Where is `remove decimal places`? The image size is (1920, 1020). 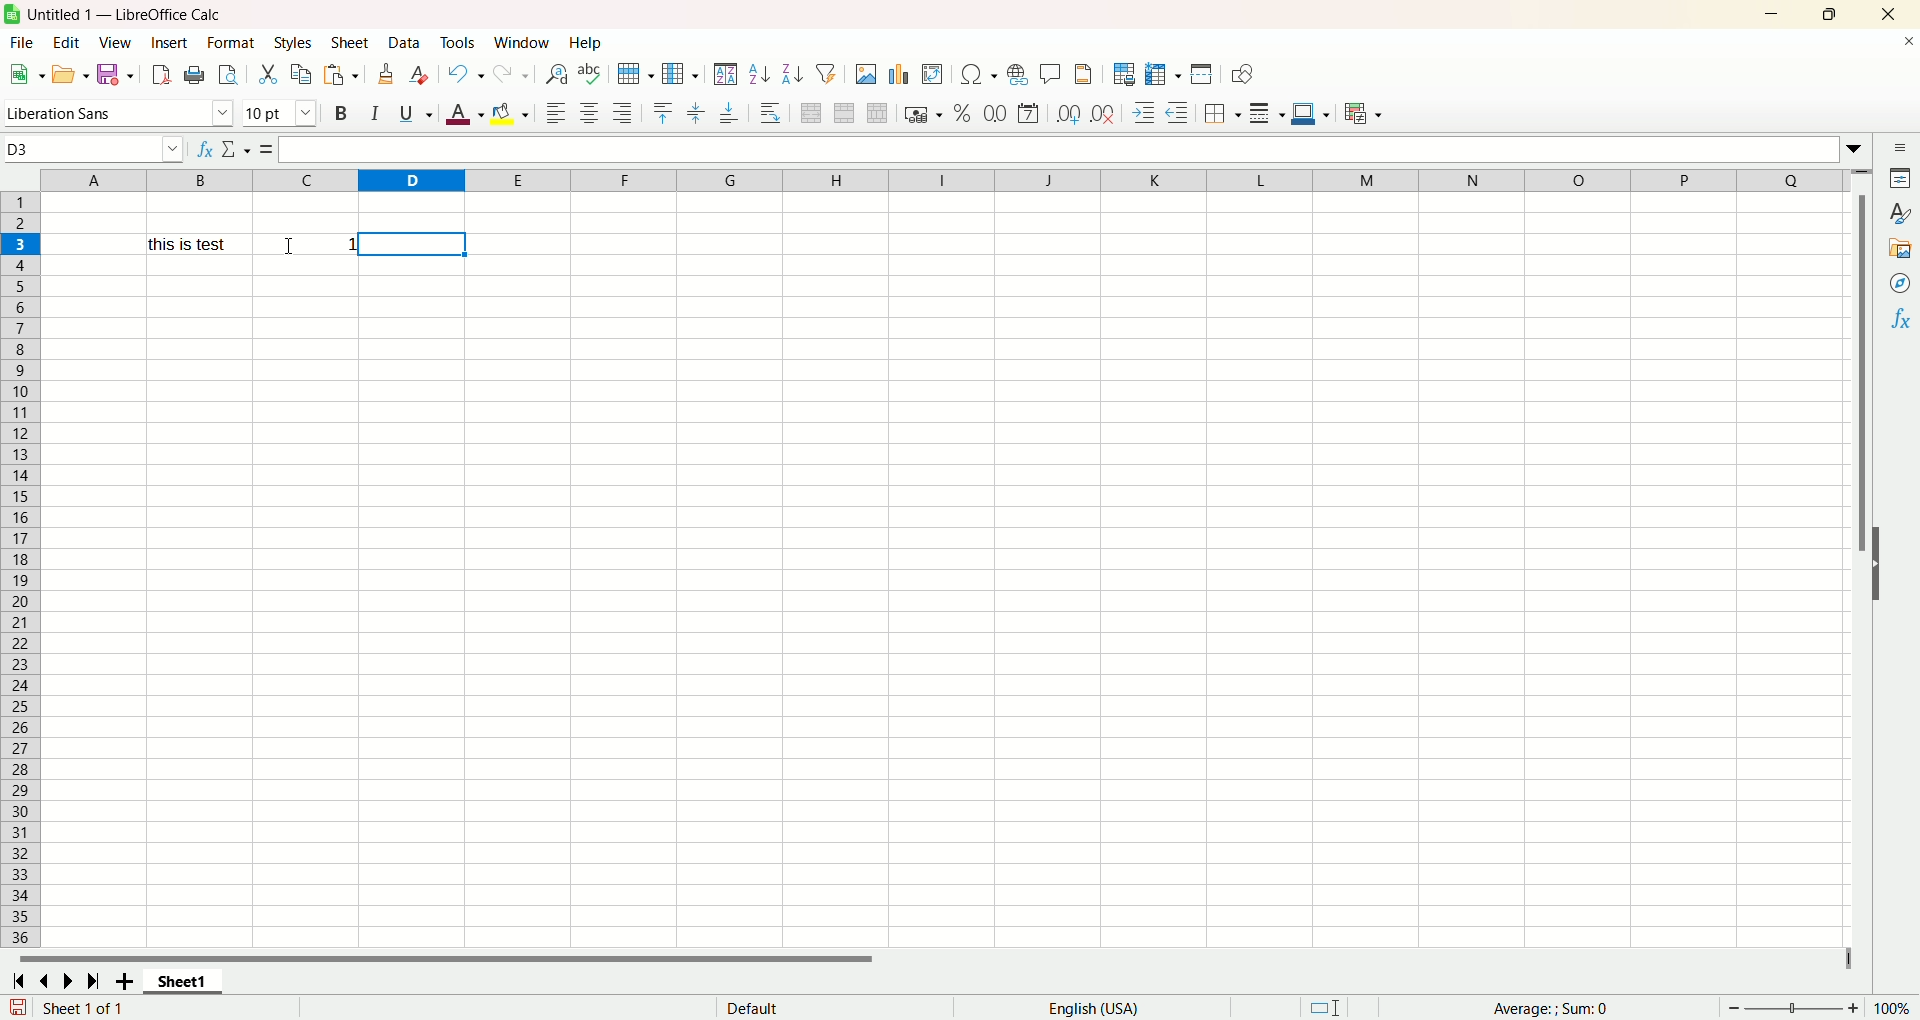 remove decimal places is located at coordinates (1104, 111).